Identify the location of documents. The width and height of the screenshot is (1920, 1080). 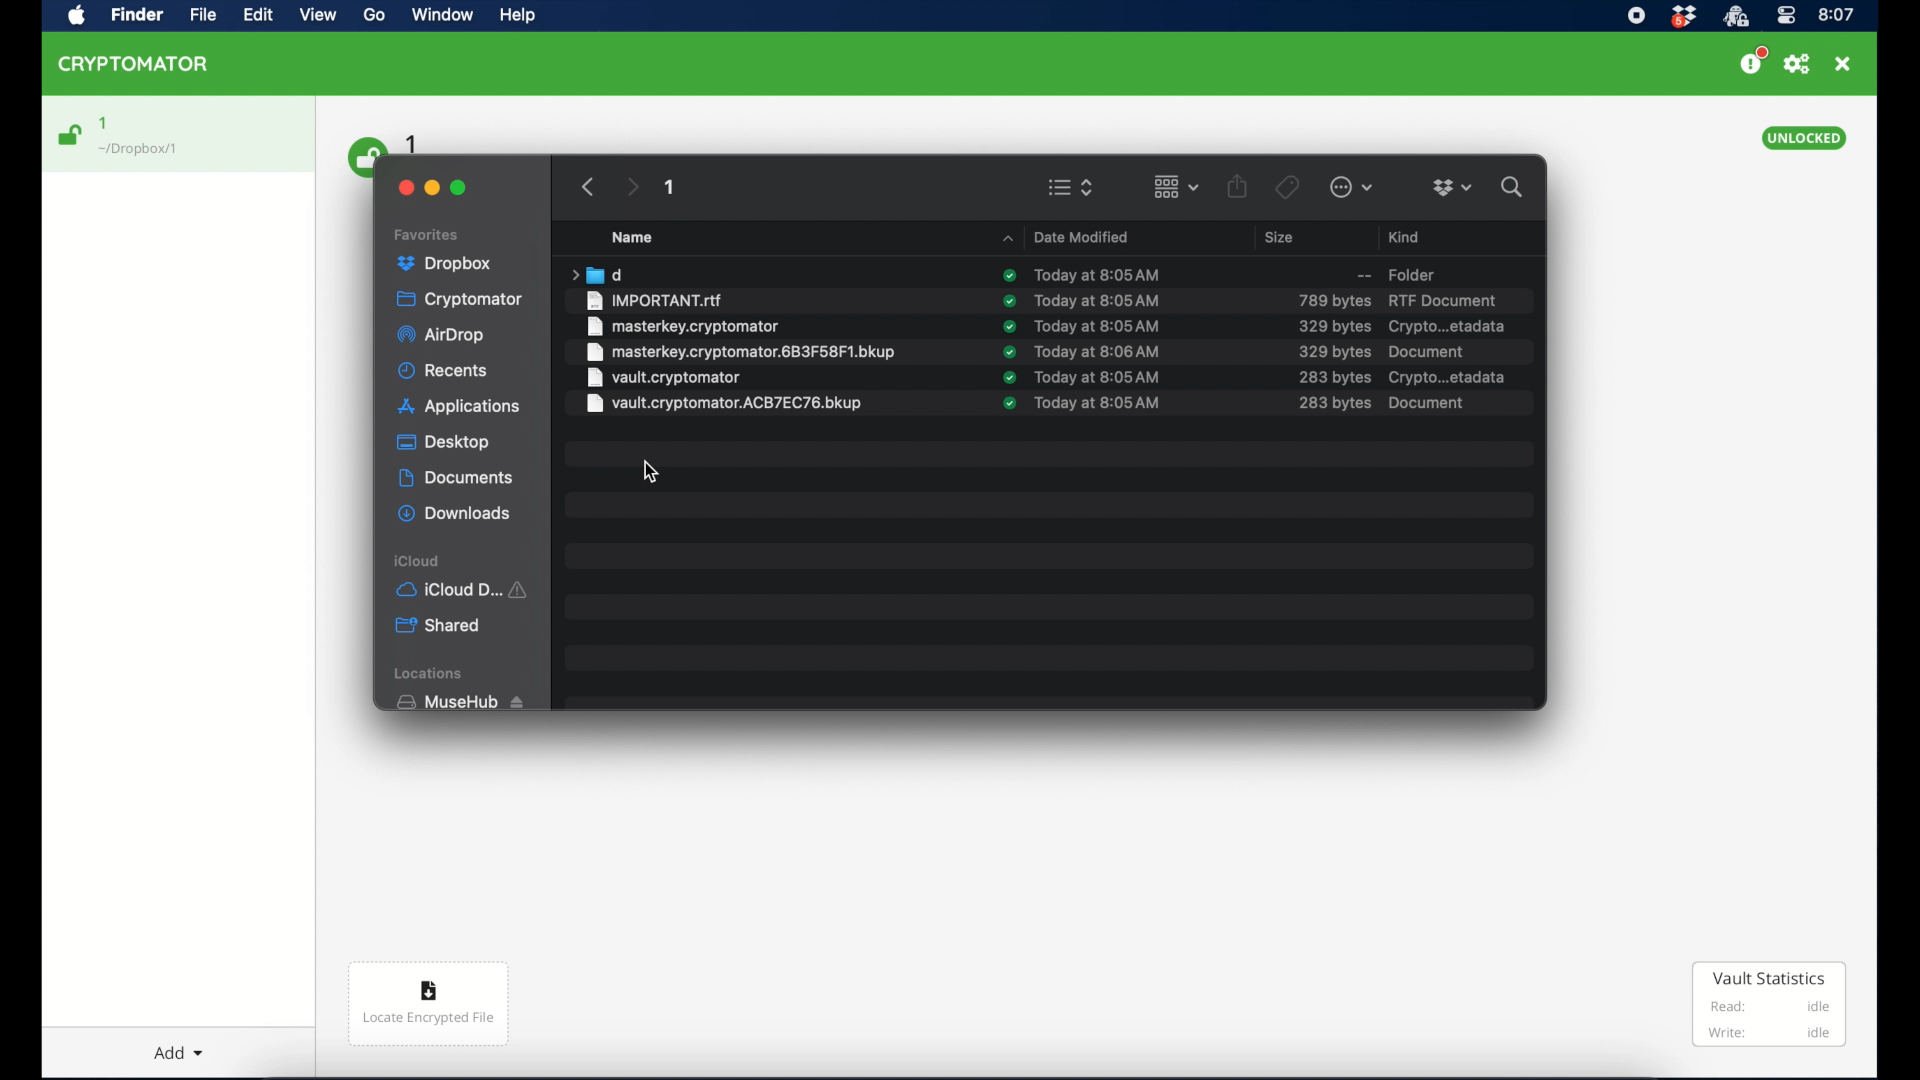
(455, 478).